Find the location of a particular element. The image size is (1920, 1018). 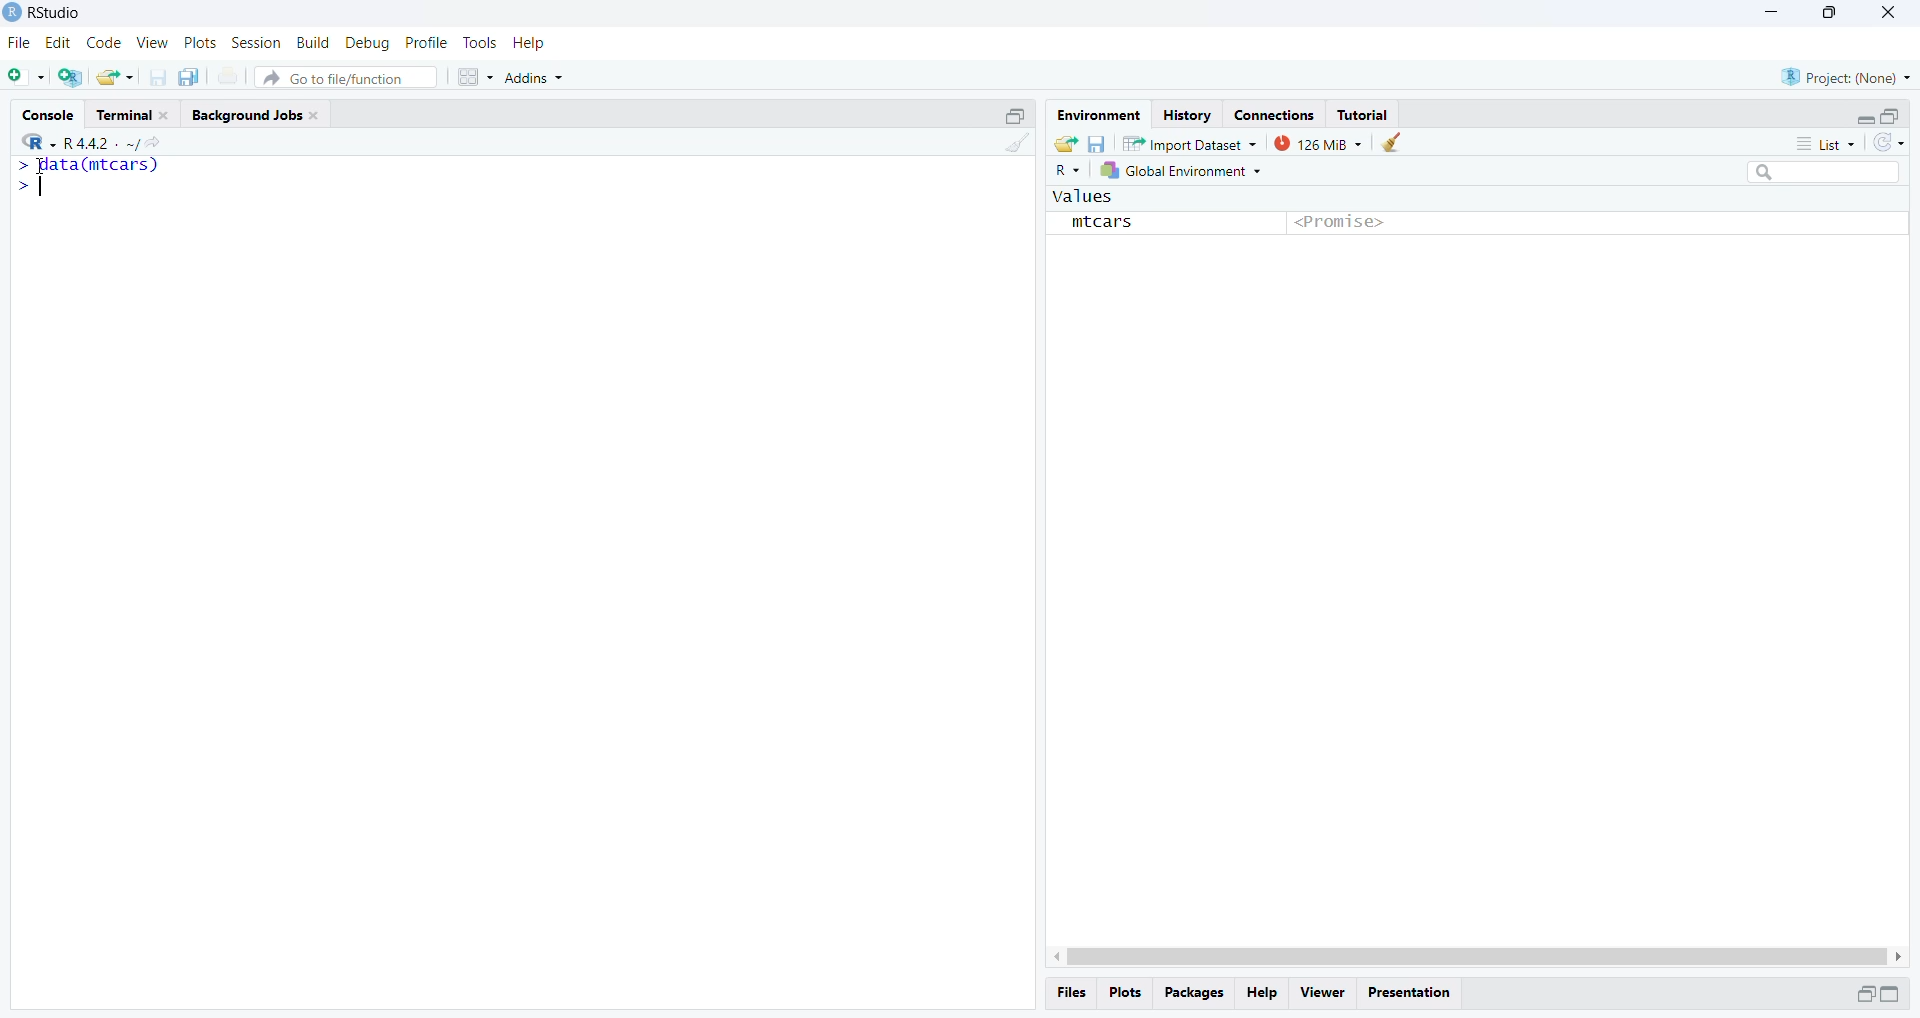

mtcars is located at coordinates (1100, 223).